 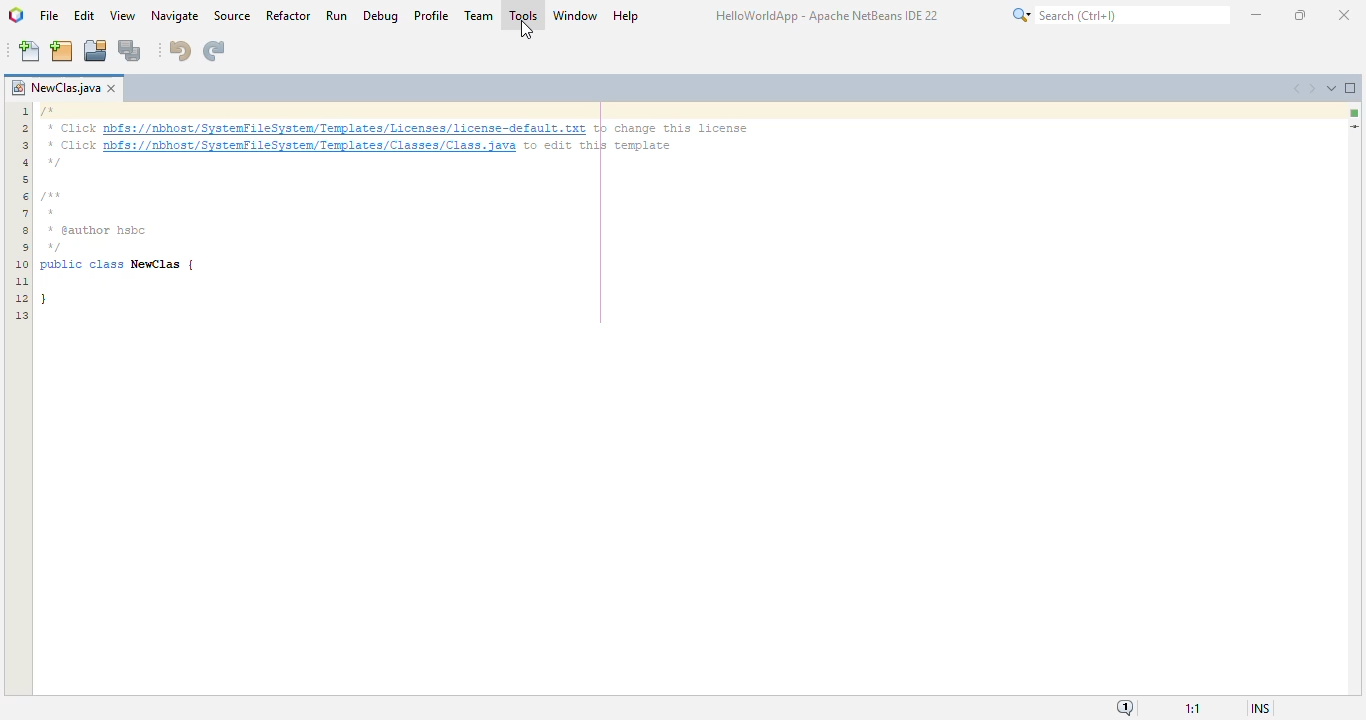 What do you see at coordinates (233, 16) in the screenshot?
I see `source` at bounding box center [233, 16].